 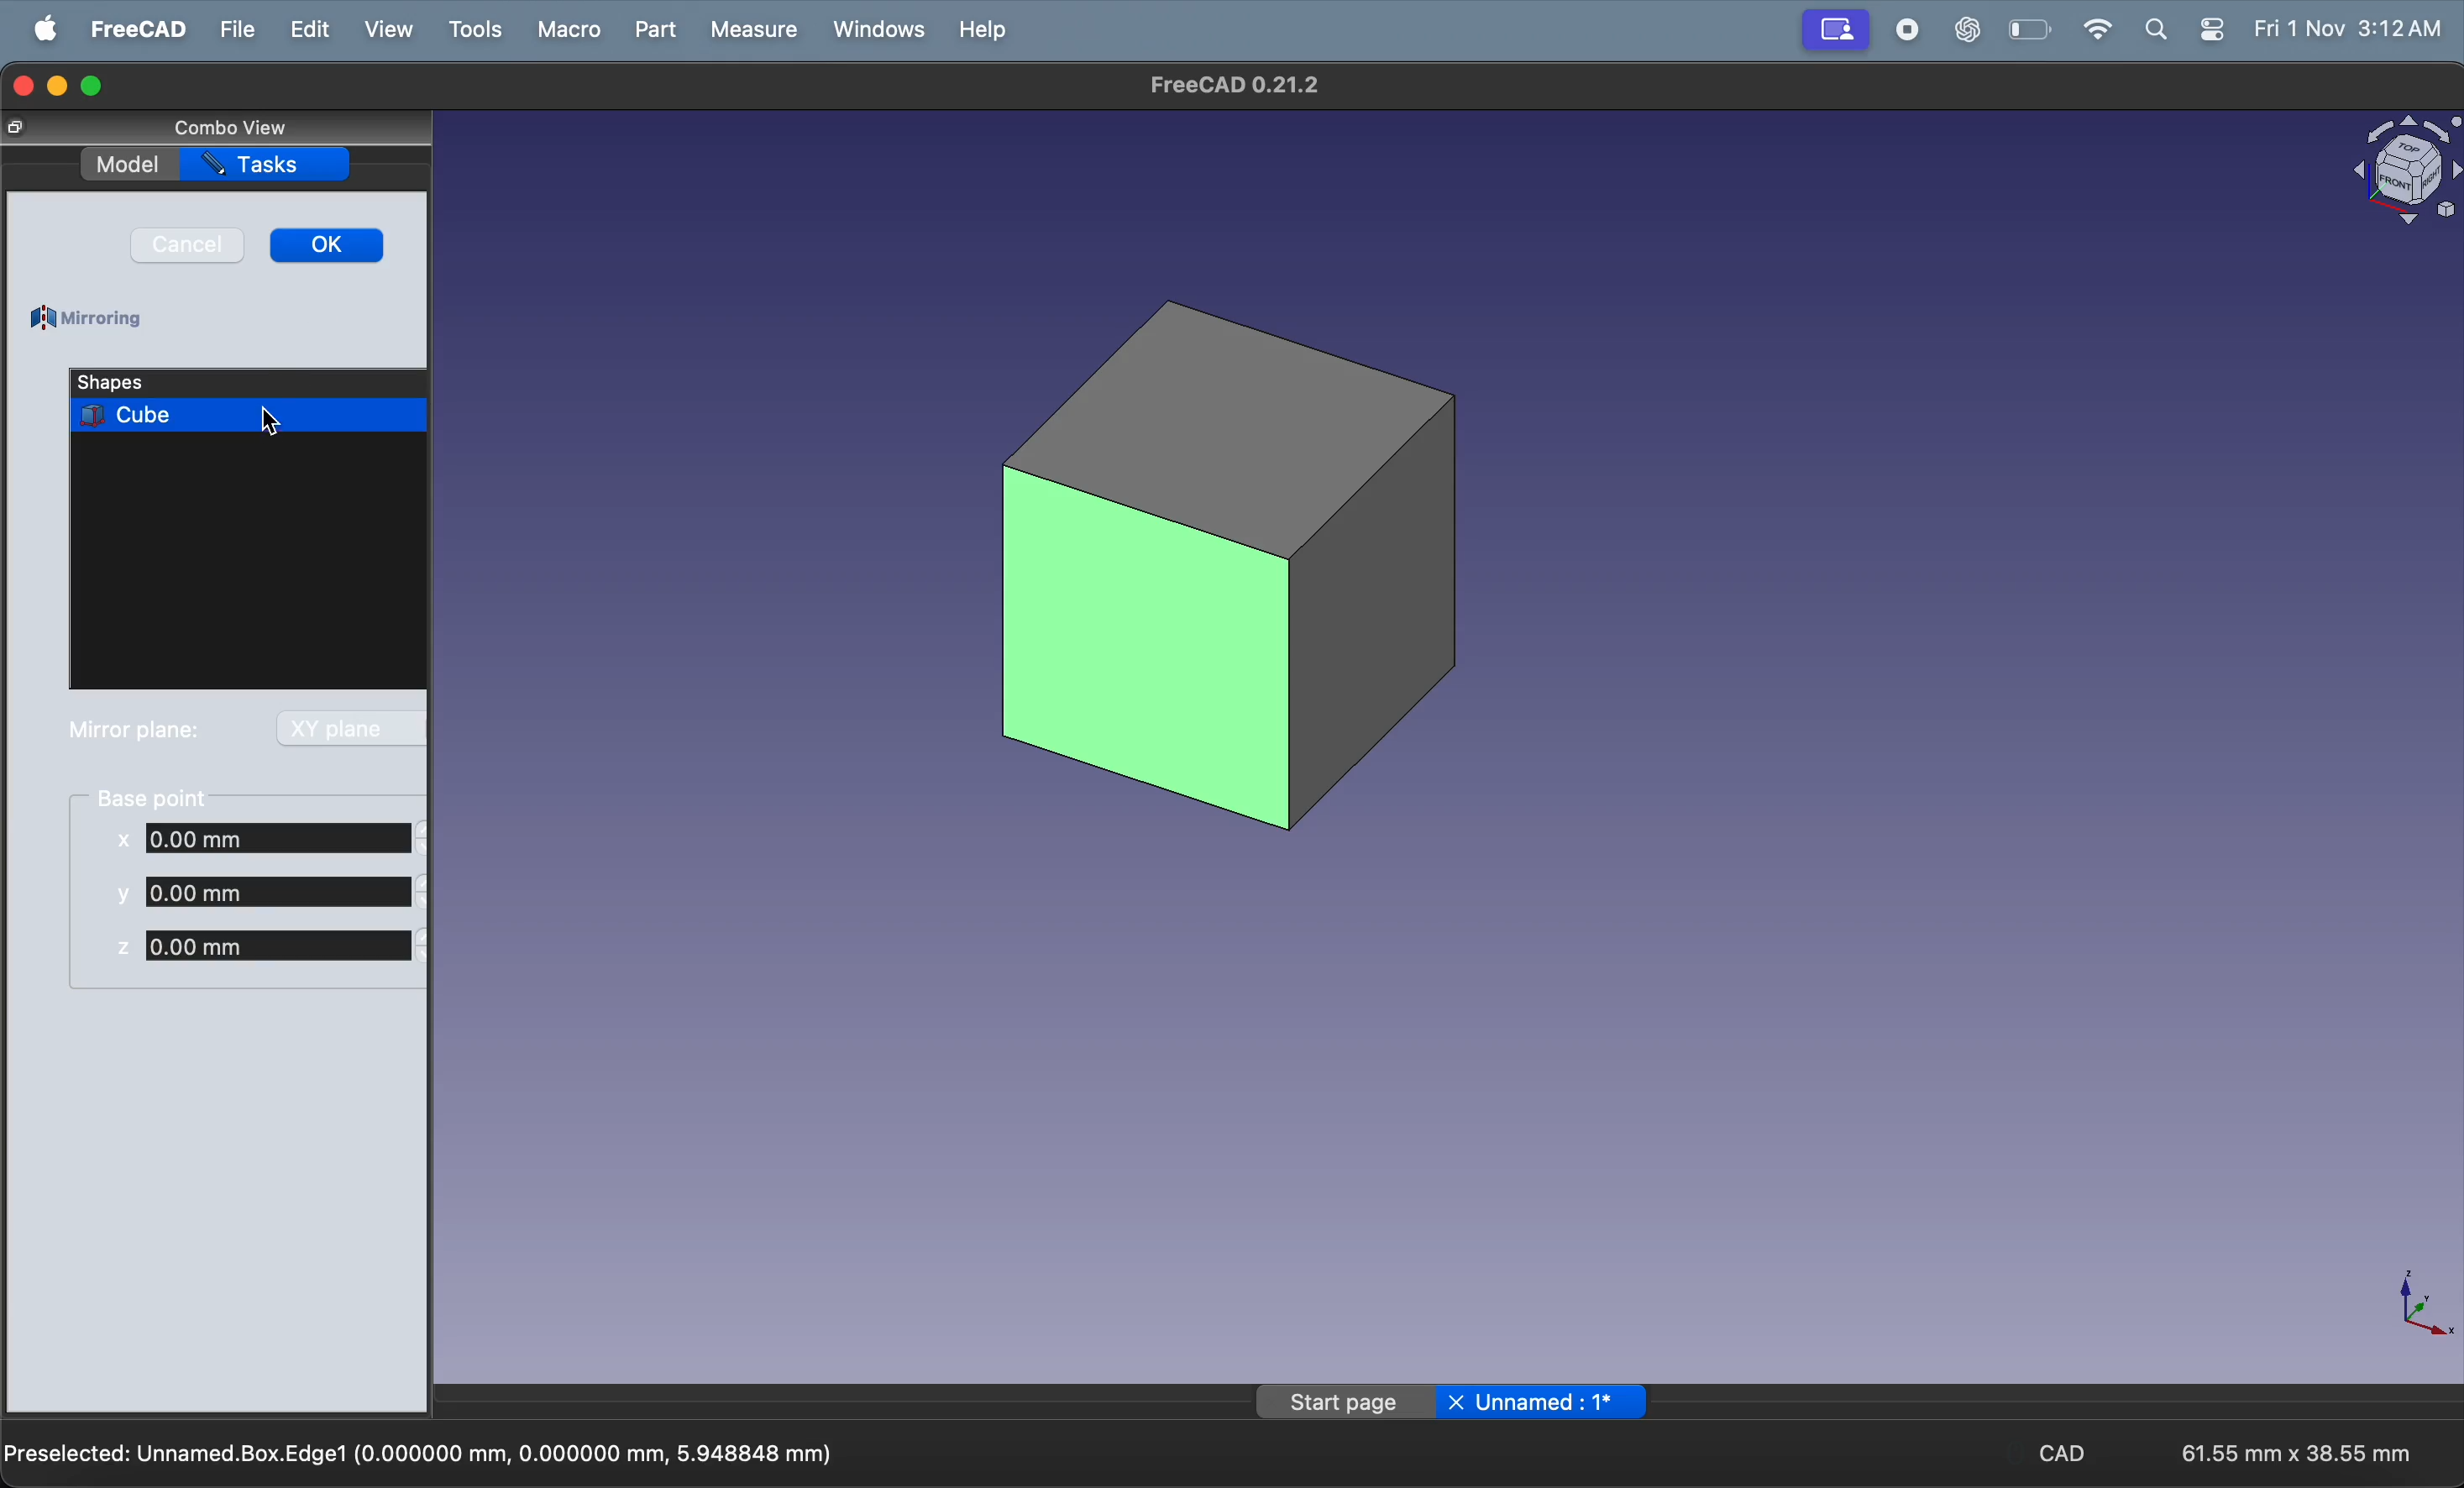 What do you see at coordinates (2403, 176) in the screenshot?
I see `object view` at bounding box center [2403, 176].